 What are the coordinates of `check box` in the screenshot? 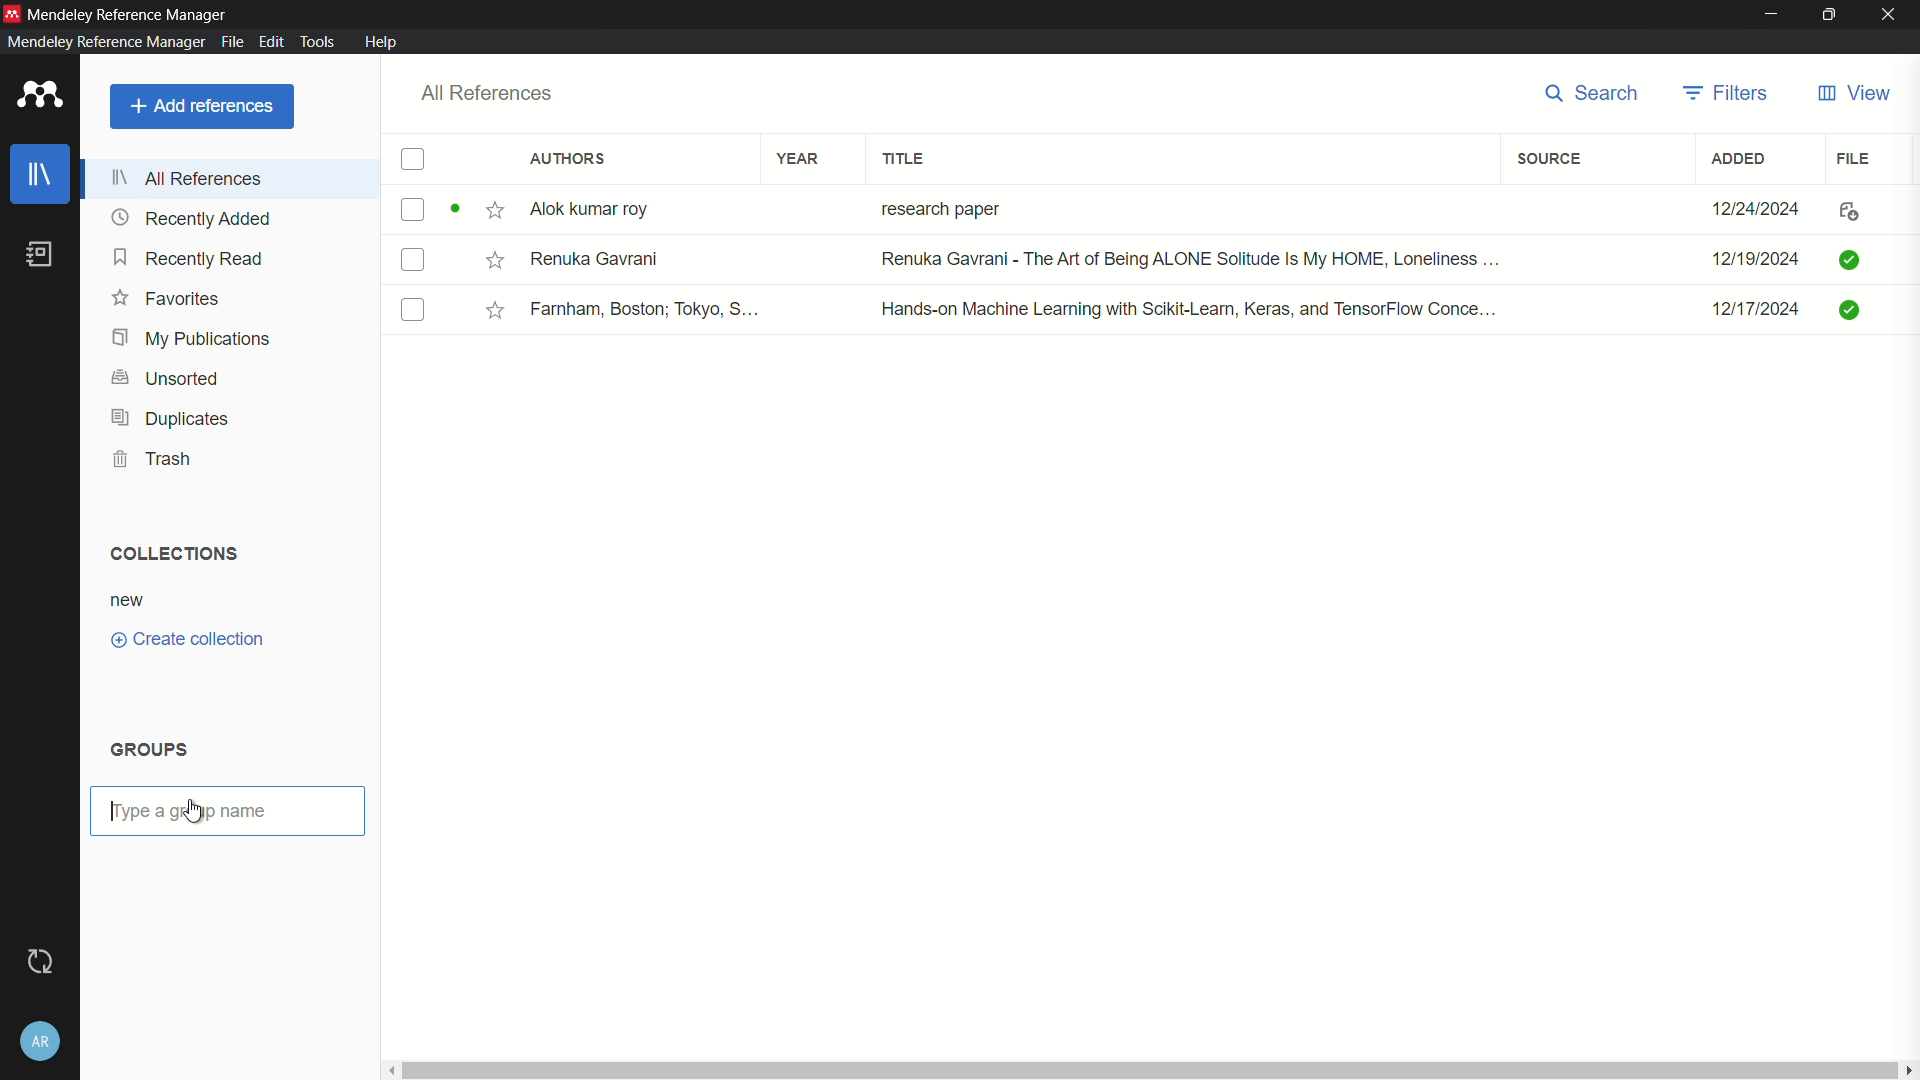 It's located at (413, 161).